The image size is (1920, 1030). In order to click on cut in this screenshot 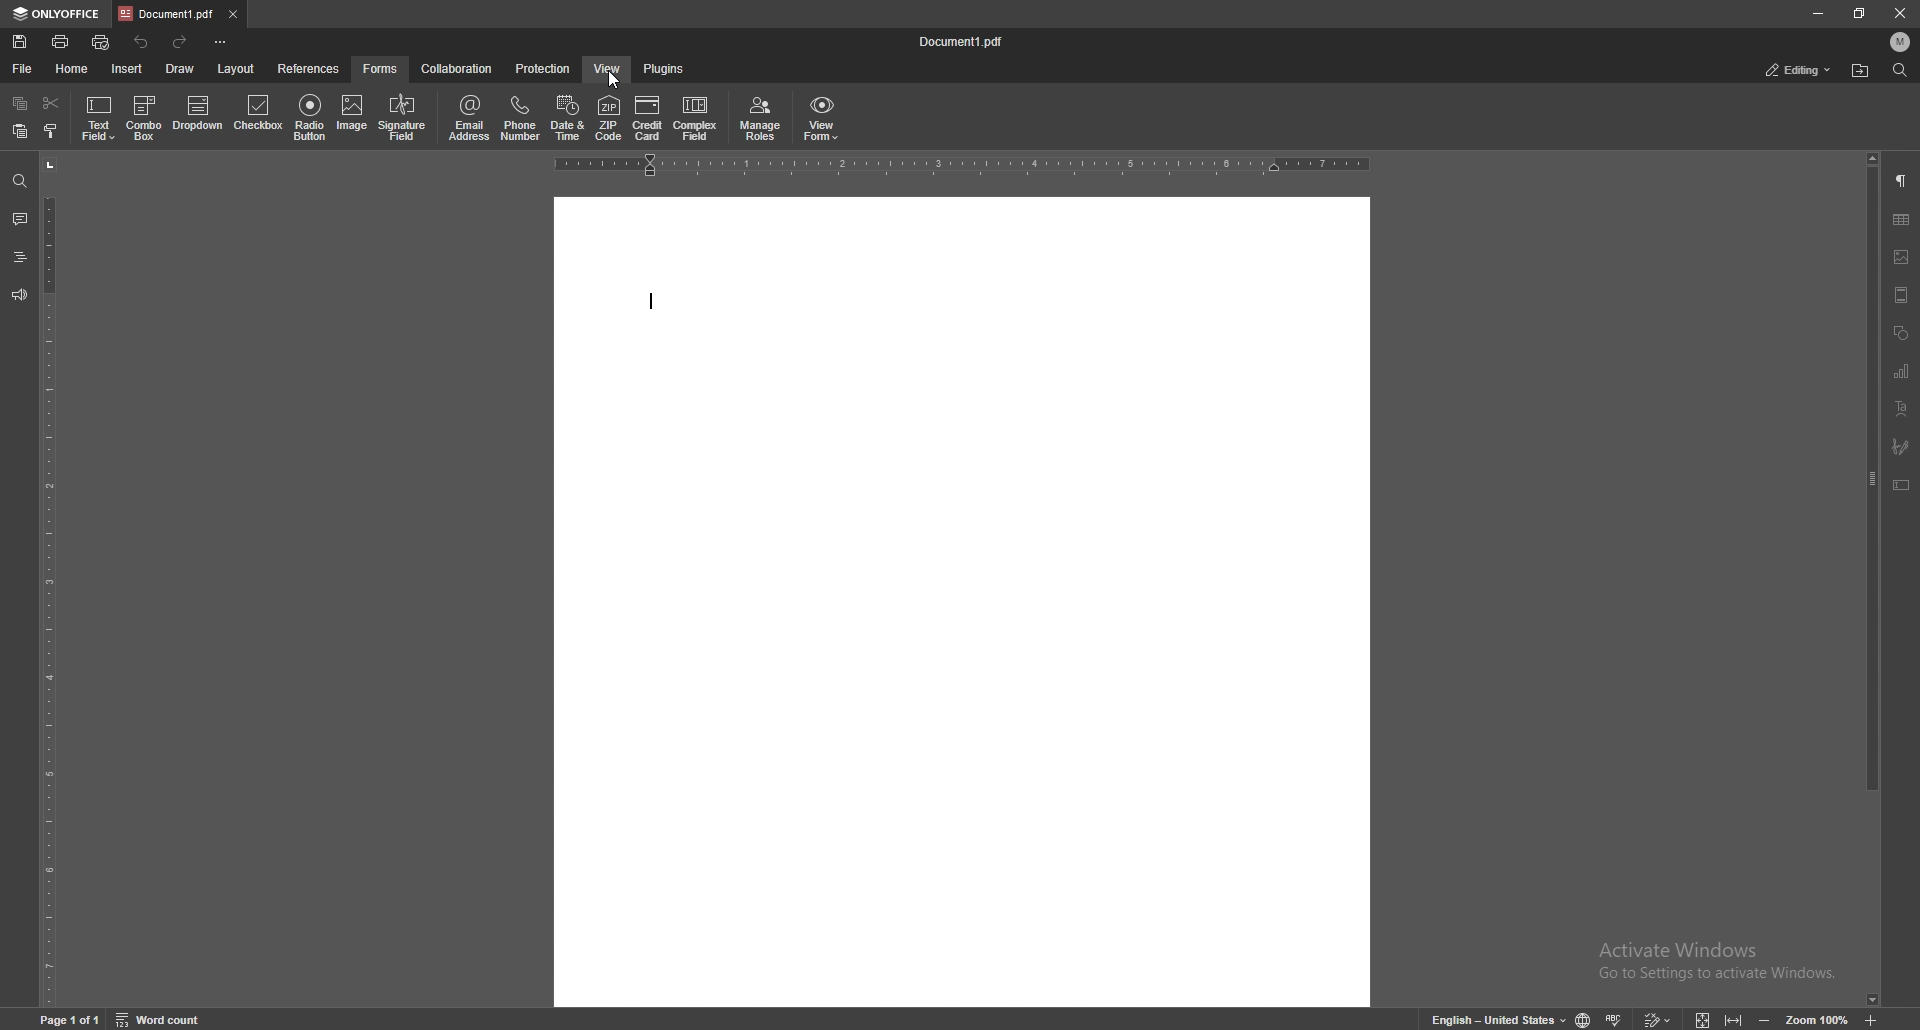, I will do `click(50, 103)`.